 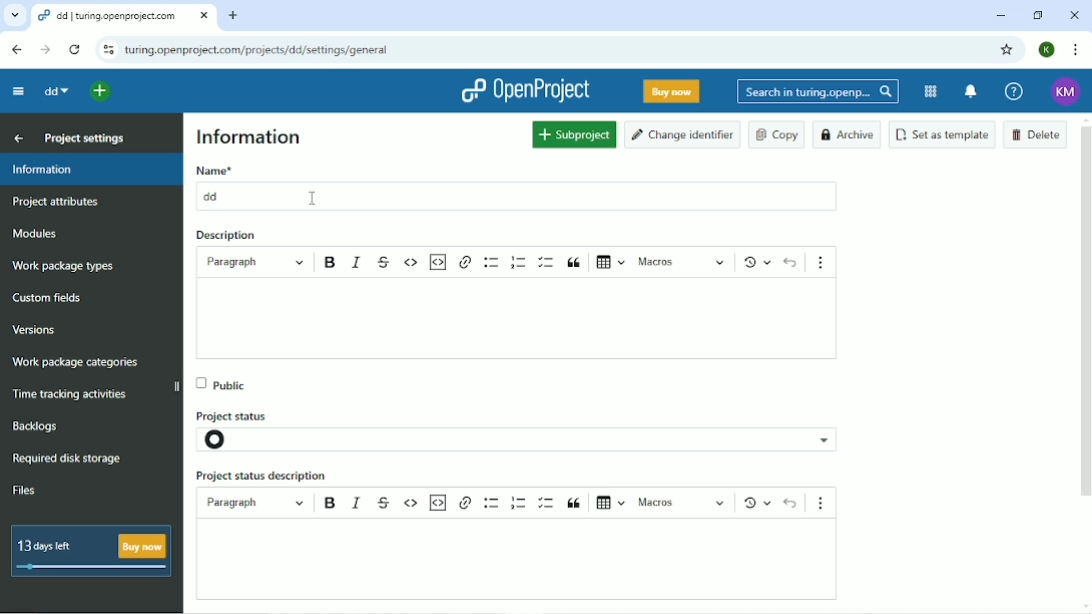 What do you see at coordinates (55, 91) in the screenshot?
I see `dd` at bounding box center [55, 91].